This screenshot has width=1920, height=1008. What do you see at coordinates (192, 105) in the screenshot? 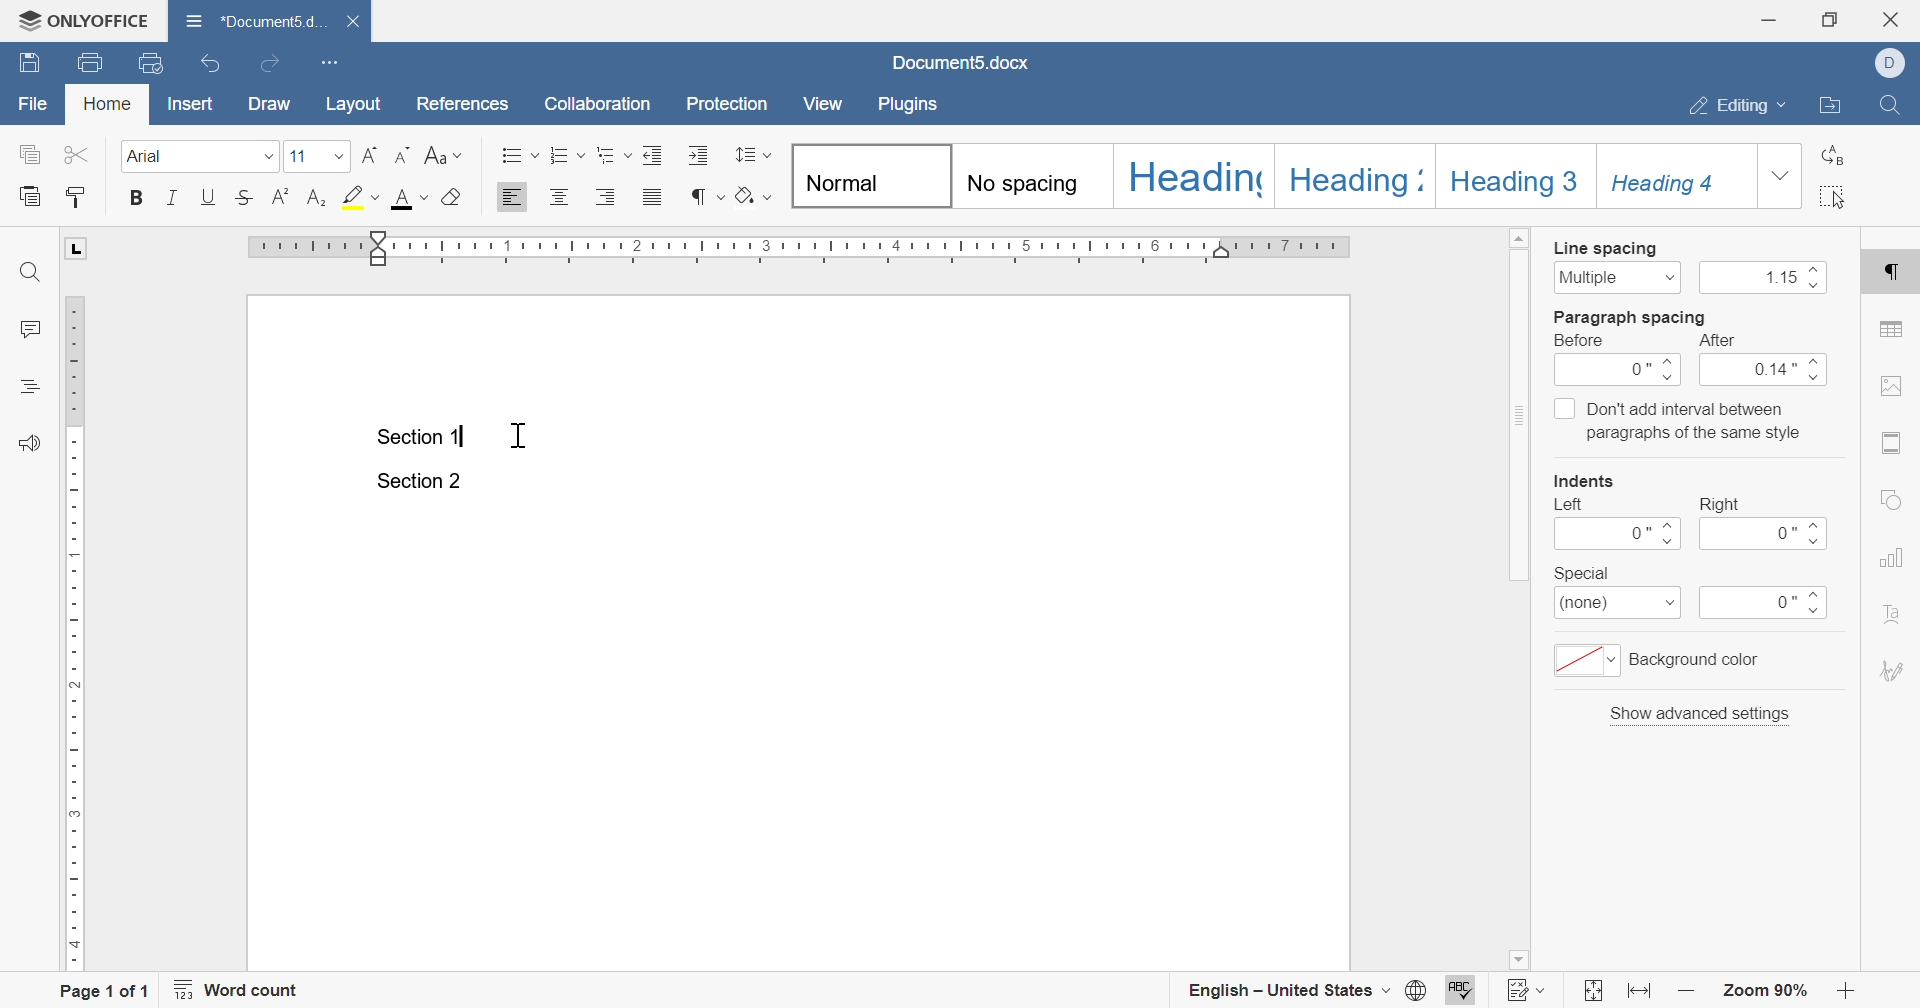
I see `insert` at bounding box center [192, 105].